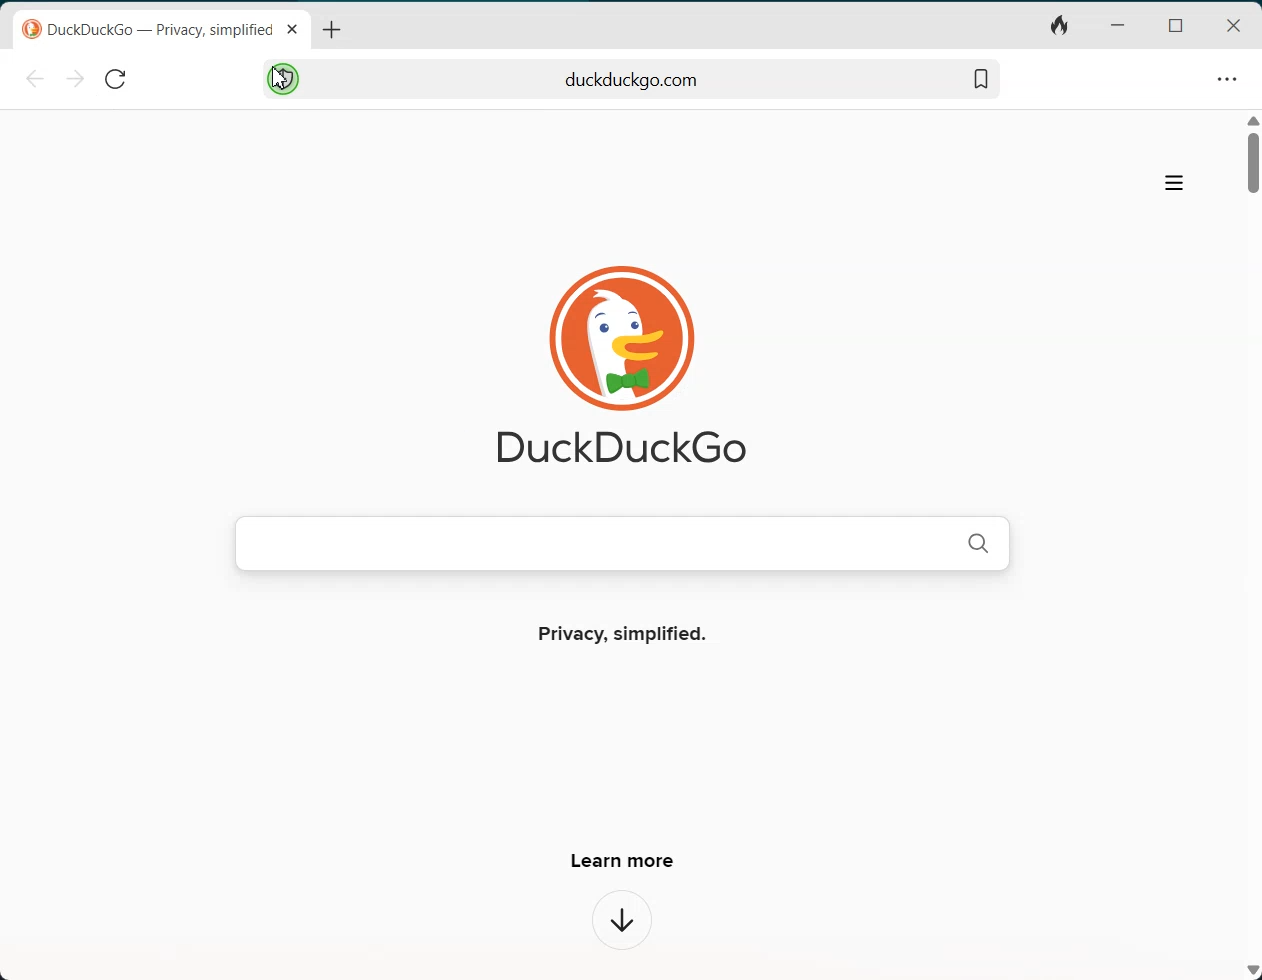  I want to click on Meatball tools, so click(1226, 78).